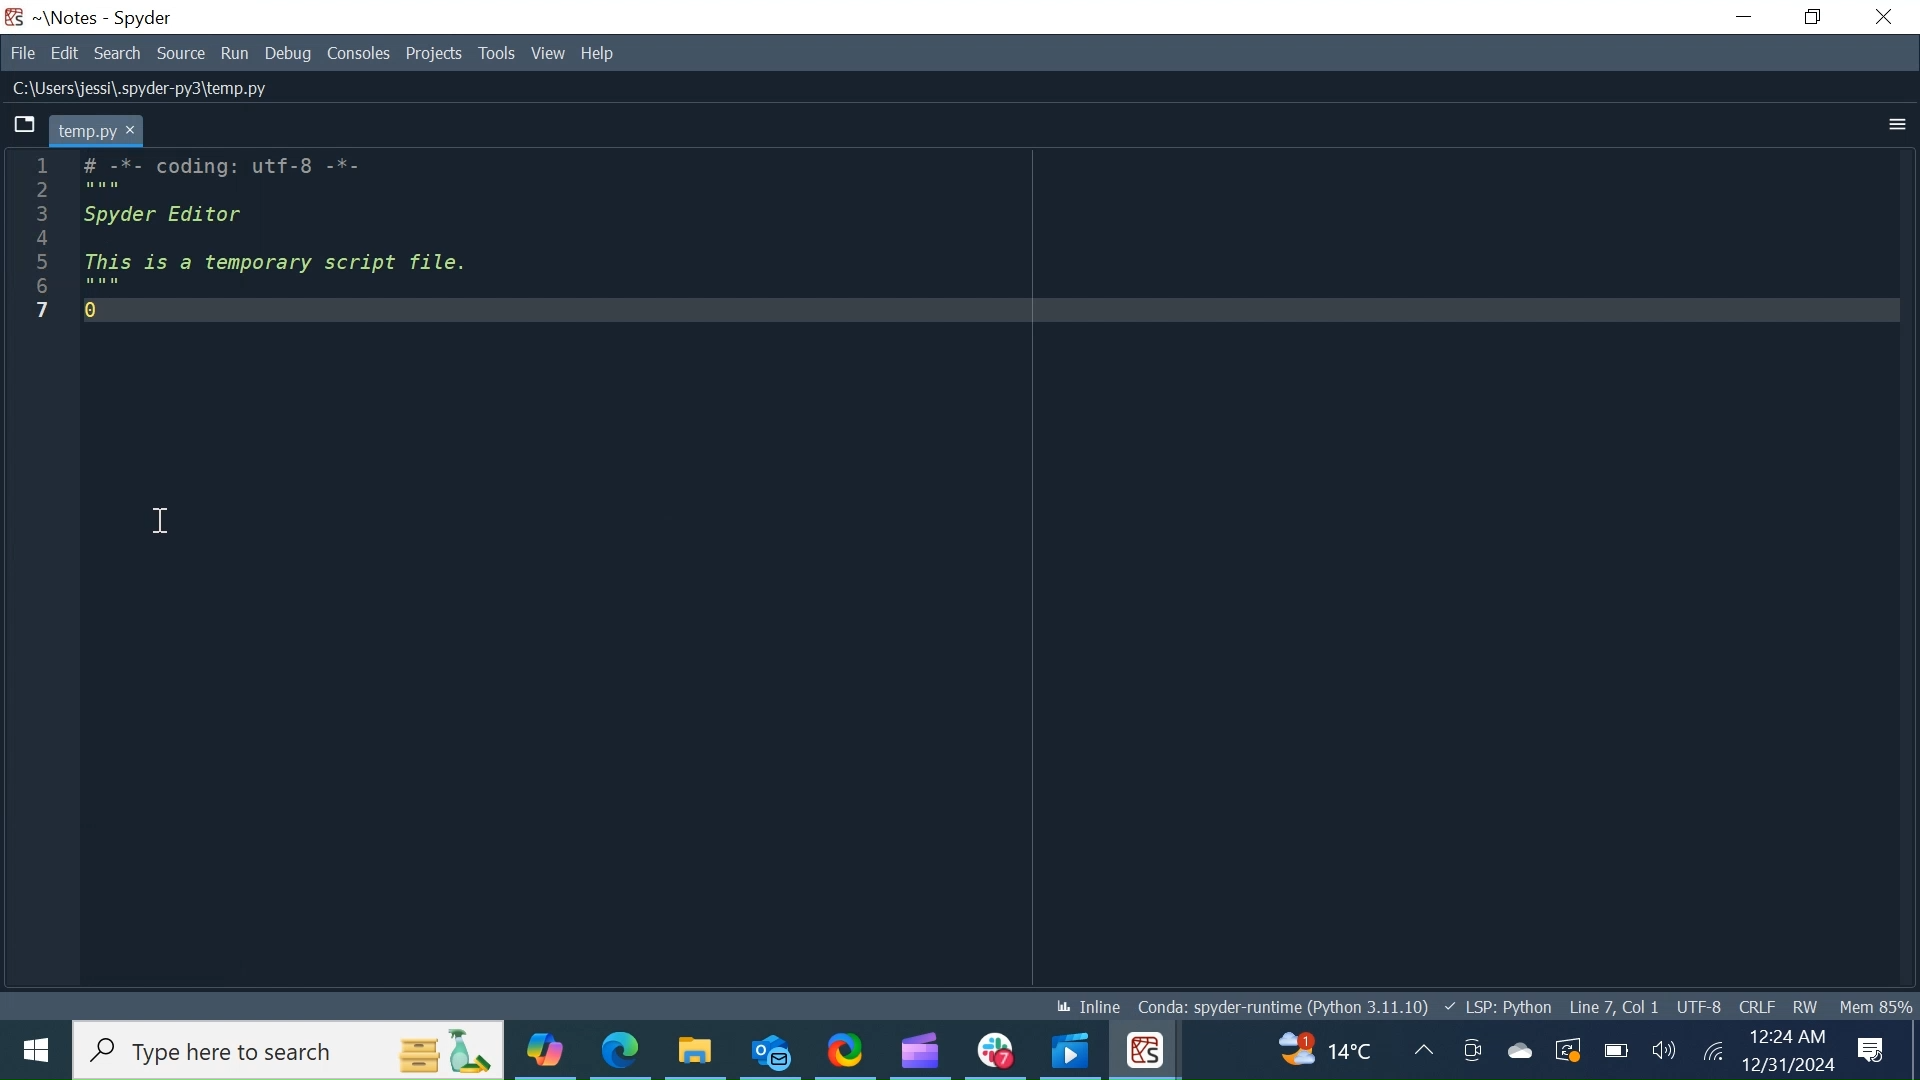  Describe the element at coordinates (182, 54) in the screenshot. I see `Source` at that location.